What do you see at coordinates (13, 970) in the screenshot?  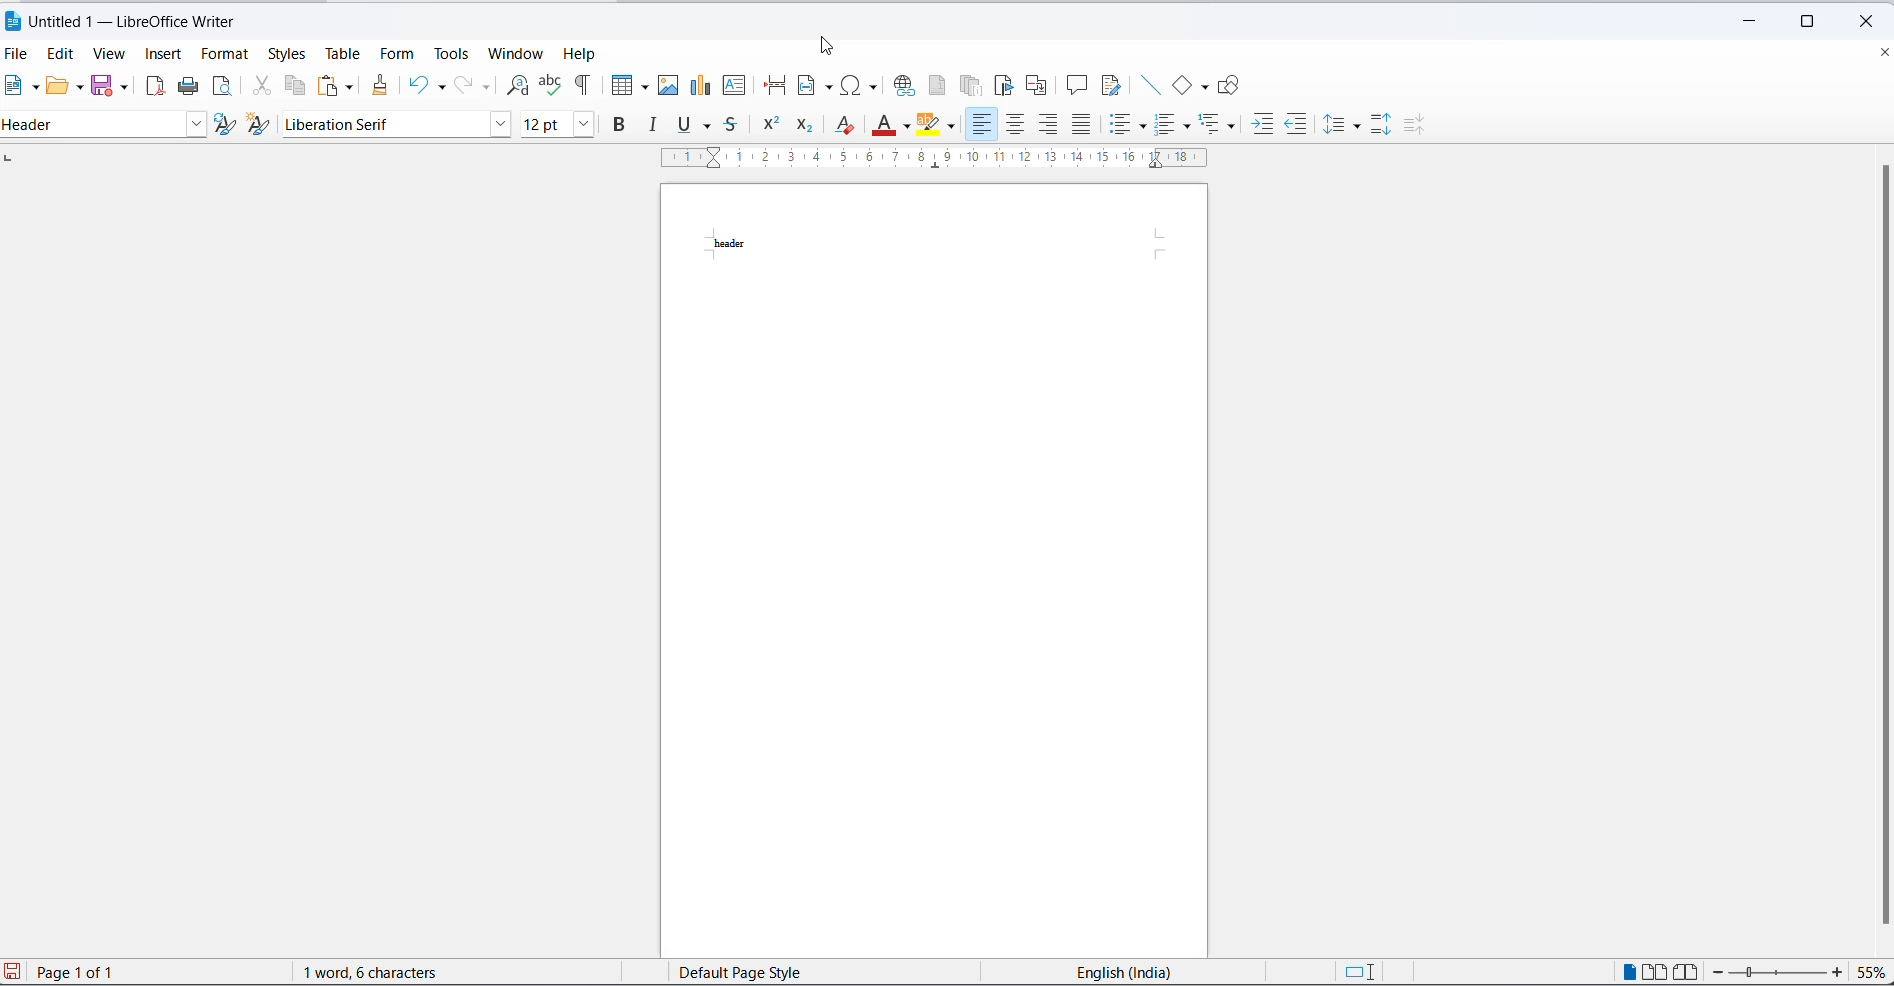 I see `save` at bounding box center [13, 970].